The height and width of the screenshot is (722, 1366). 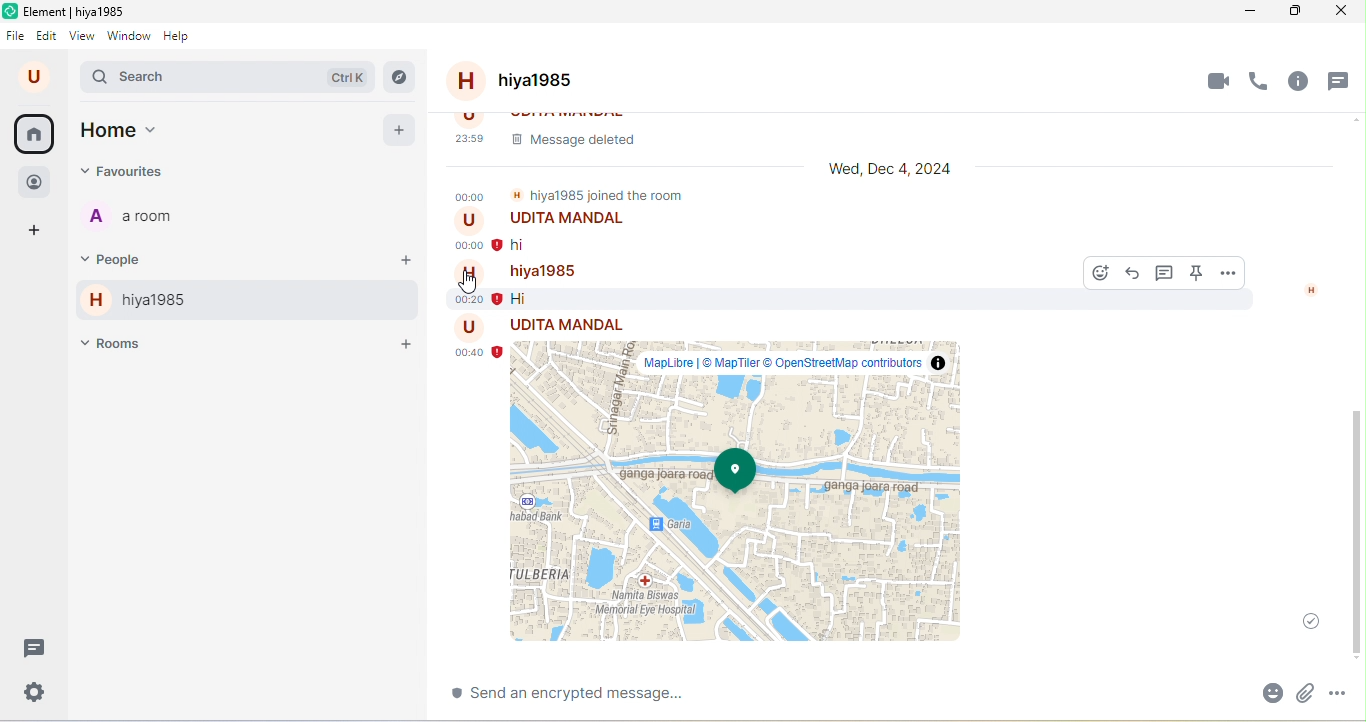 What do you see at coordinates (131, 78) in the screenshot?
I see `search bar` at bounding box center [131, 78].